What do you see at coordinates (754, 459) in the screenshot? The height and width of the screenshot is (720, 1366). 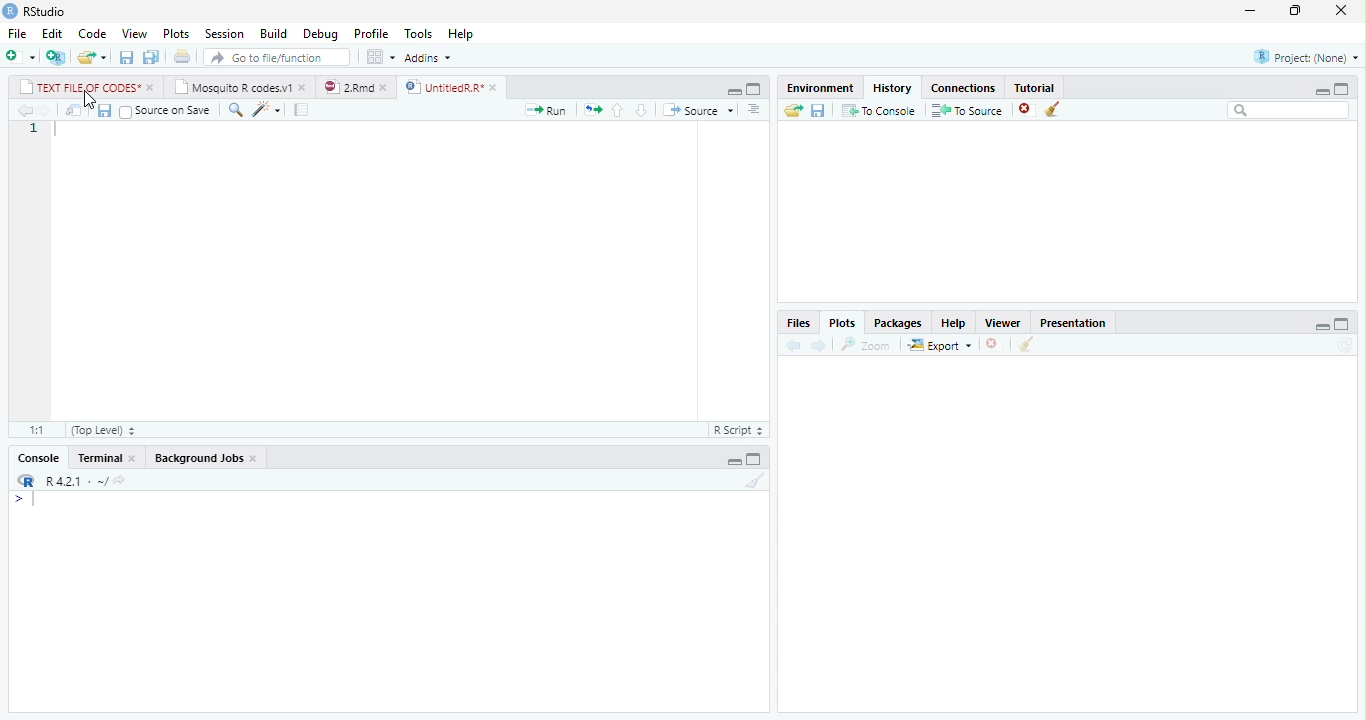 I see `maximize` at bounding box center [754, 459].